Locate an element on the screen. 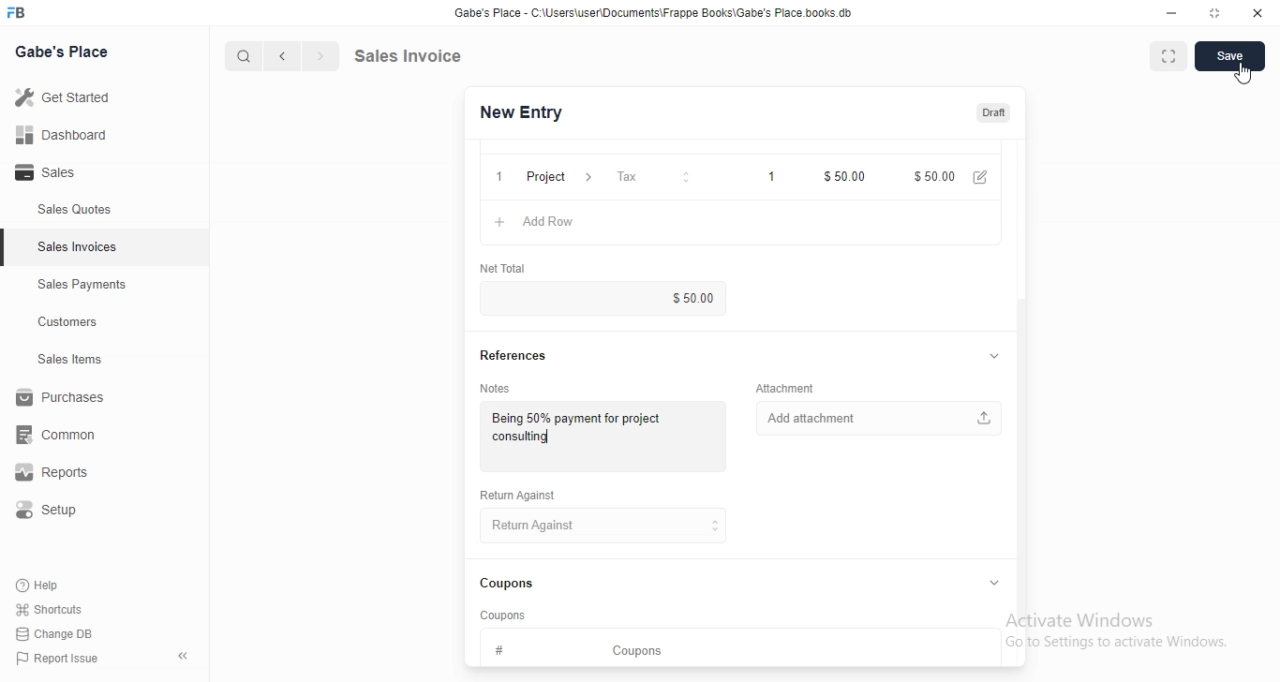 This screenshot has width=1280, height=682. ‘Coupons is located at coordinates (505, 614).